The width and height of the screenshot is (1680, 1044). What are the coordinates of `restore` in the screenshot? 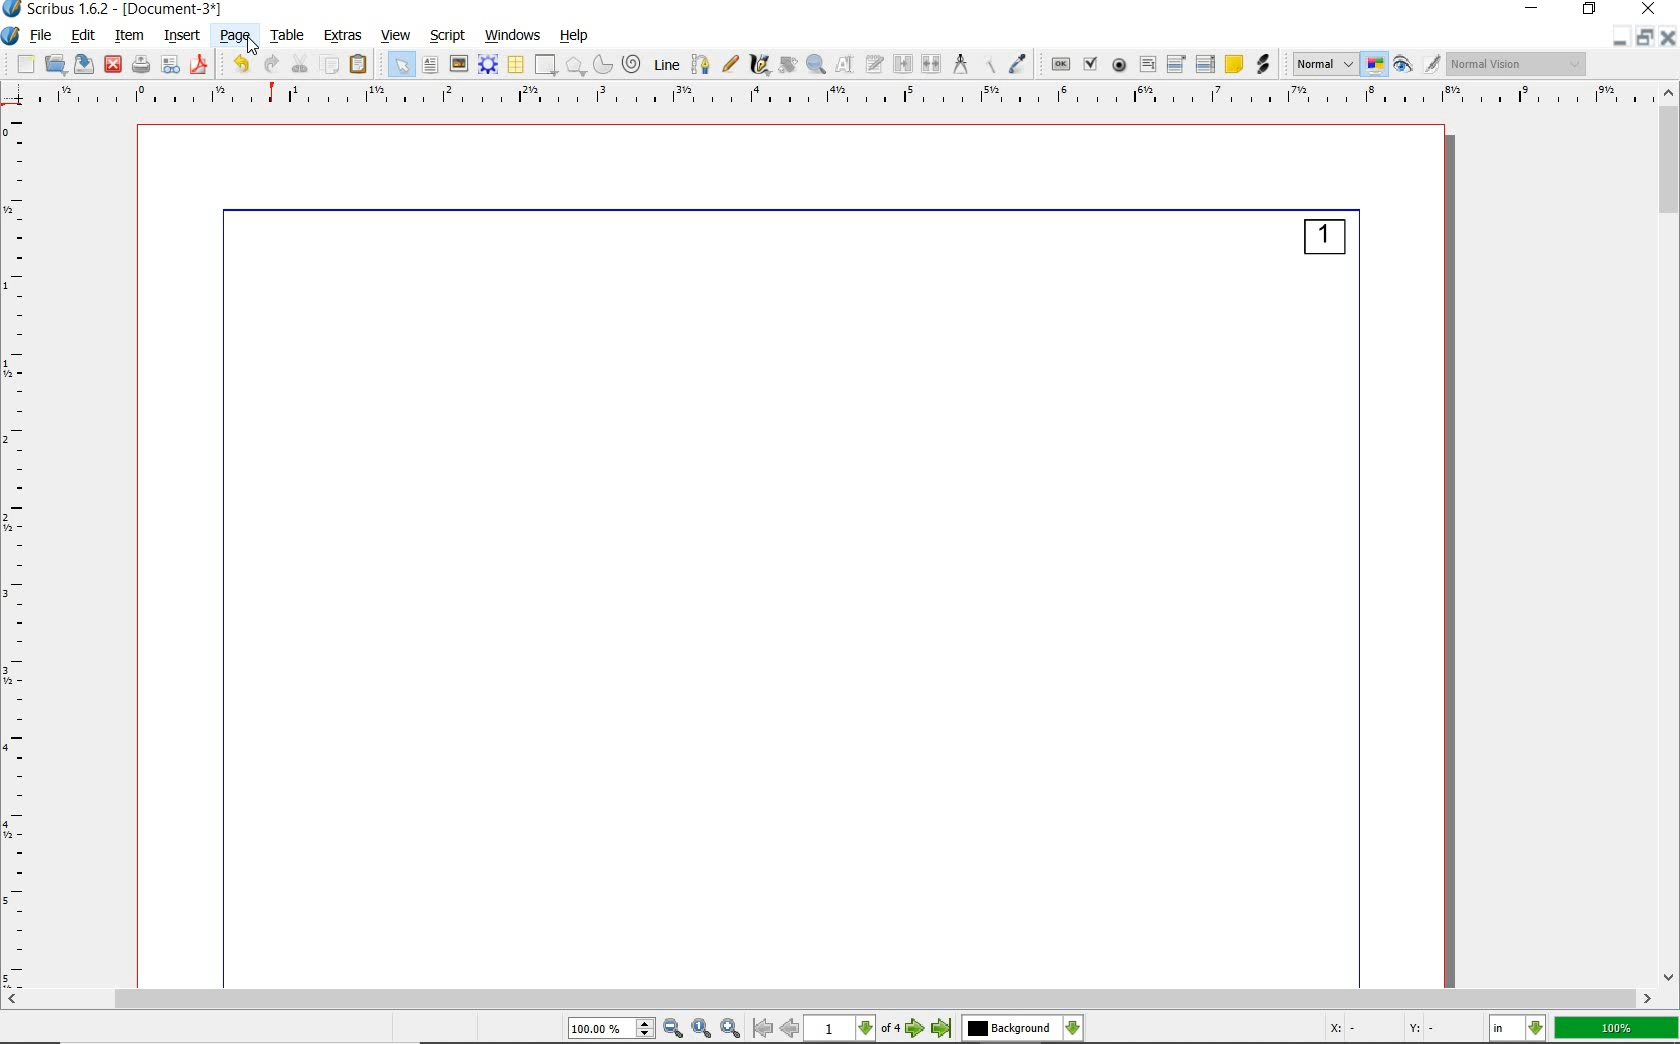 It's located at (1646, 38).